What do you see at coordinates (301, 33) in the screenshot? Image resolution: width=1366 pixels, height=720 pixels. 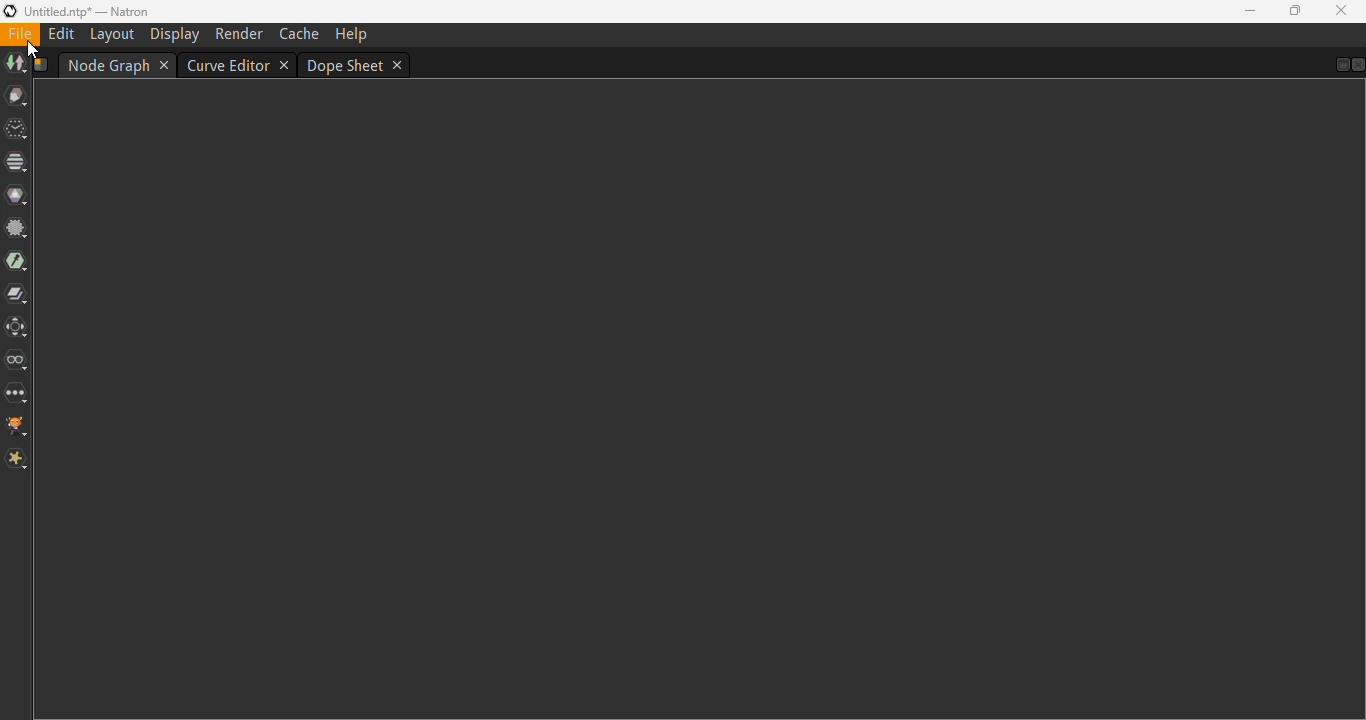 I see `cache` at bounding box center [301, 33].